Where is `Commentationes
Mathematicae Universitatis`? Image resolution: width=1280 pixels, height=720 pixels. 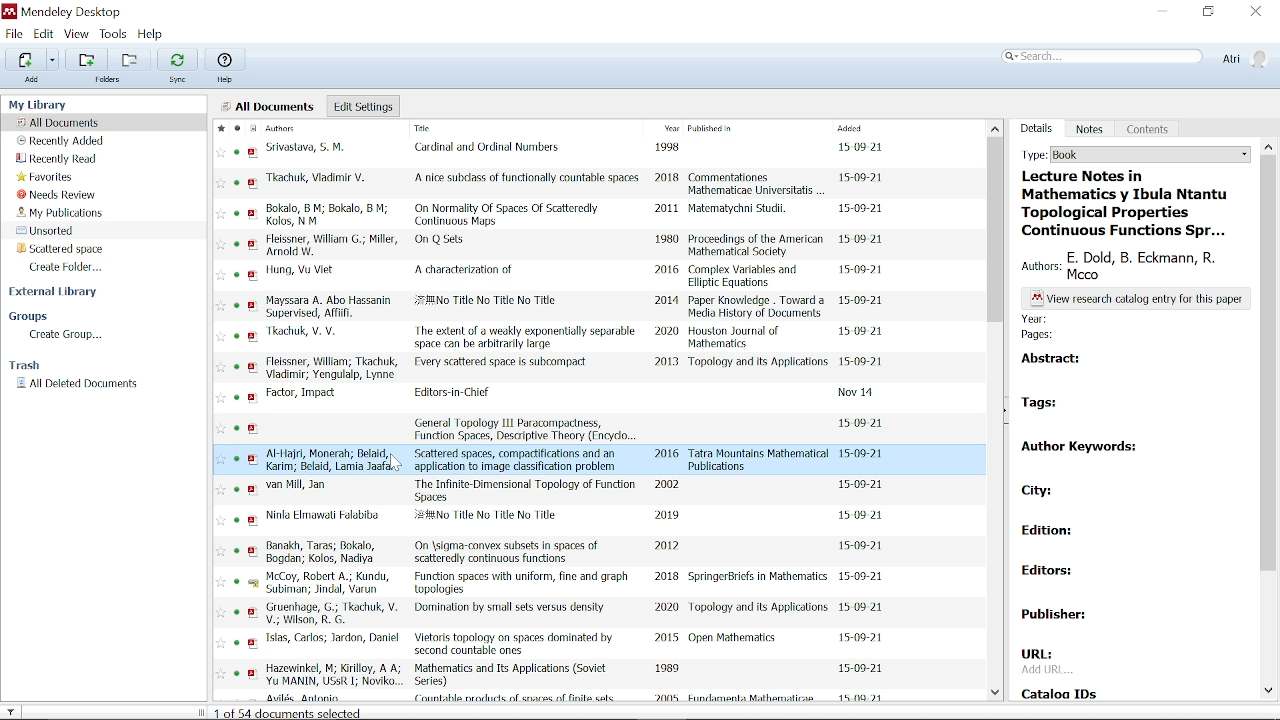 Commentationes
Mathematicae Universitatis is located at coordinates (757, 182).